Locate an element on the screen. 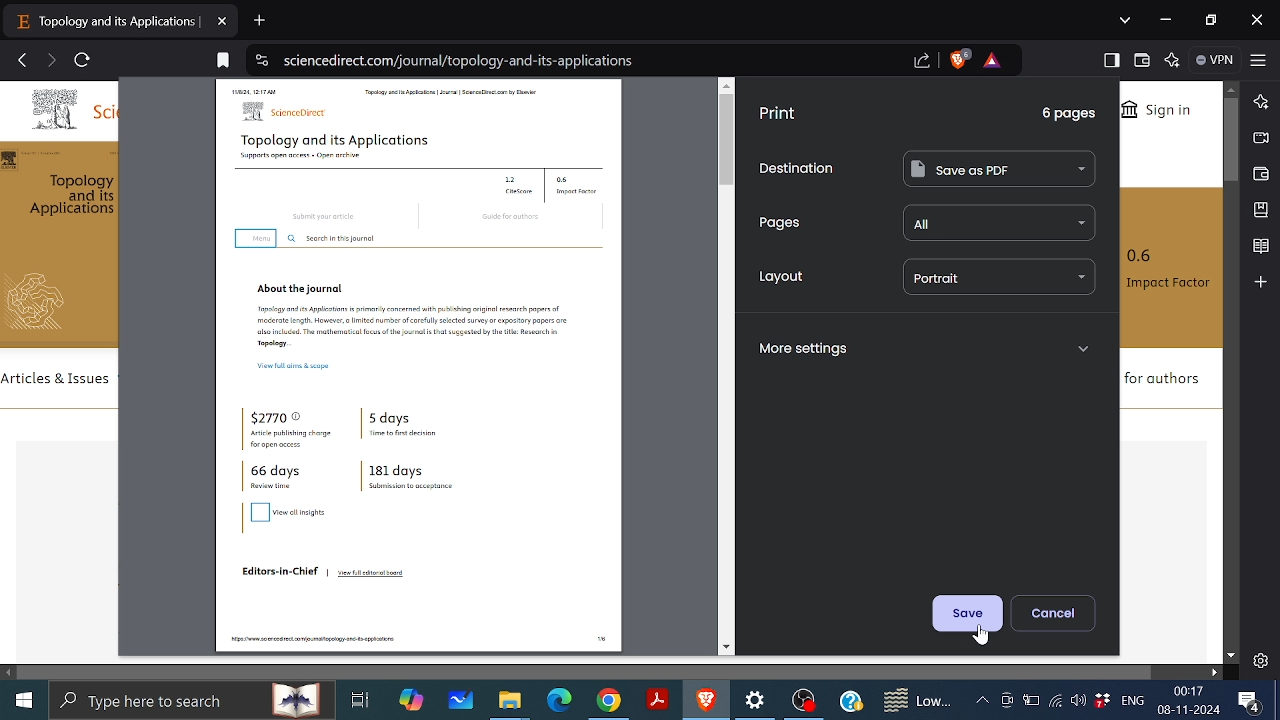  00:17 08-11-2024 is located at coordinates (1188, 700).